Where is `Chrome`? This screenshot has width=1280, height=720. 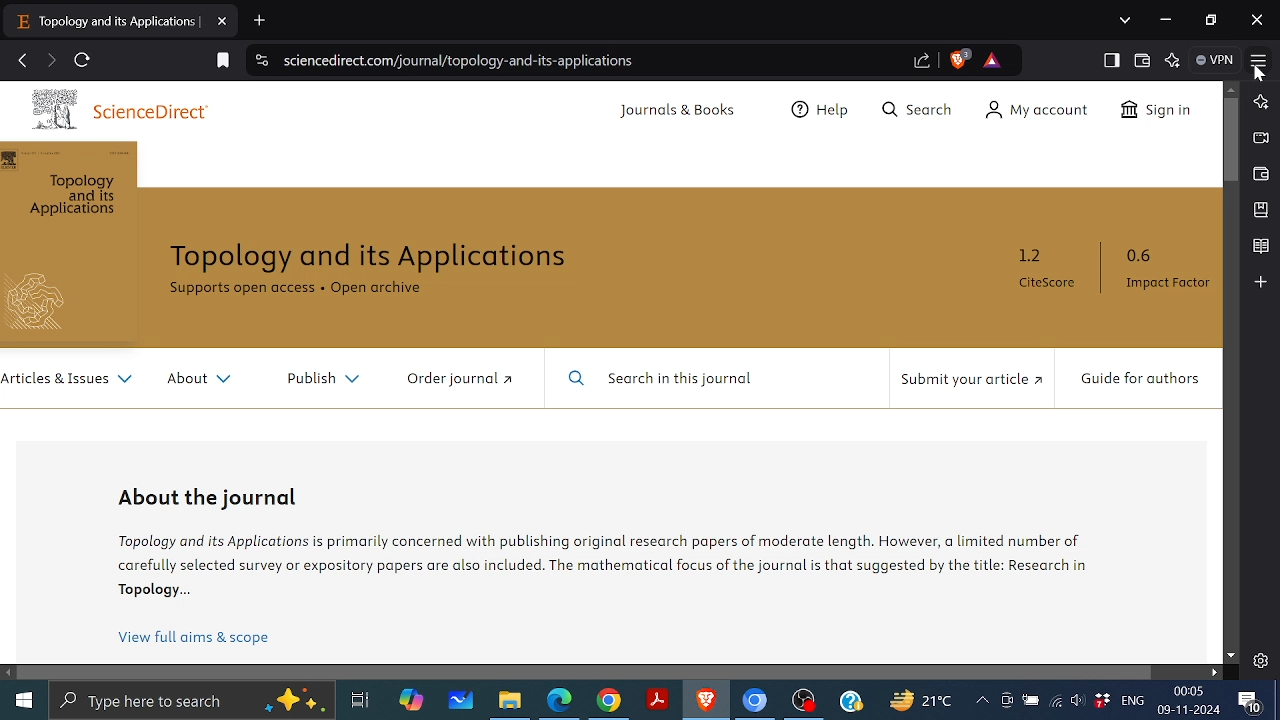
Chrome is located at coordinates (609, 702).